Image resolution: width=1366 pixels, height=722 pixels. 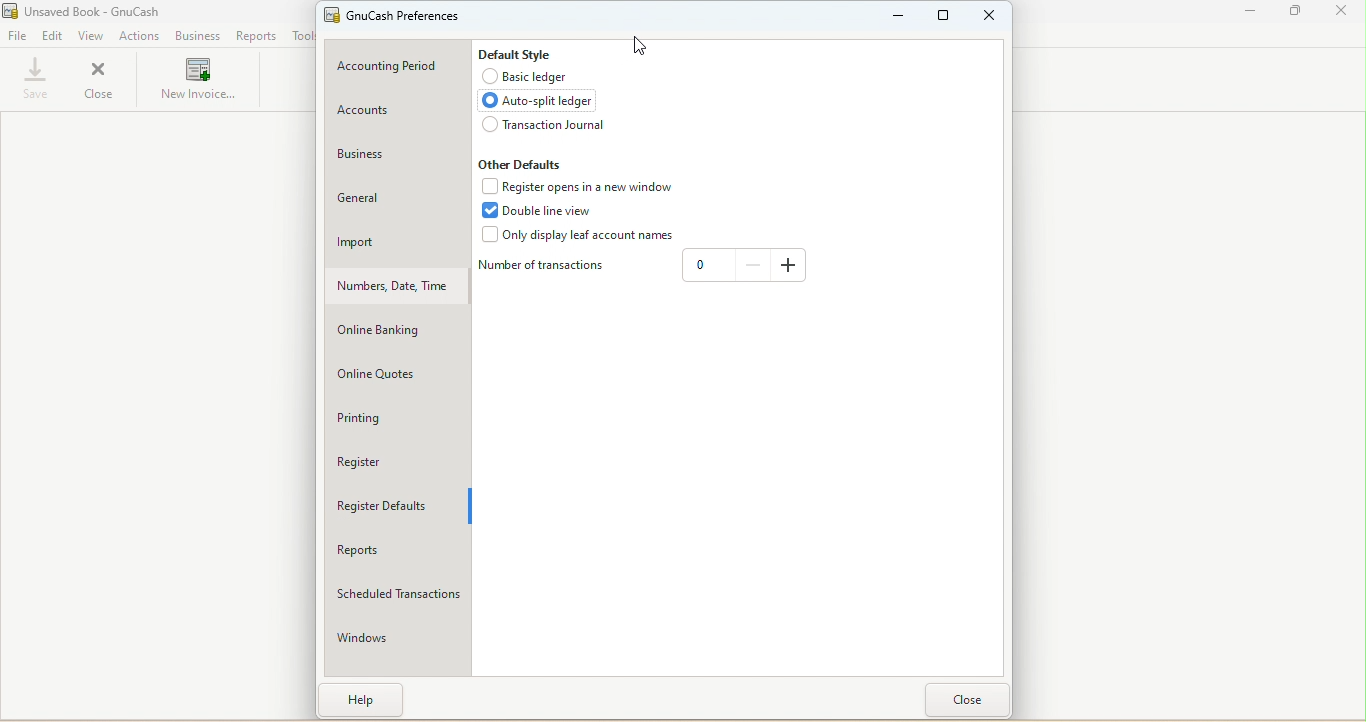 What do you see at coordinates (89, 36) in the screenshot?
I see `View` at bounding box center [89, 36].